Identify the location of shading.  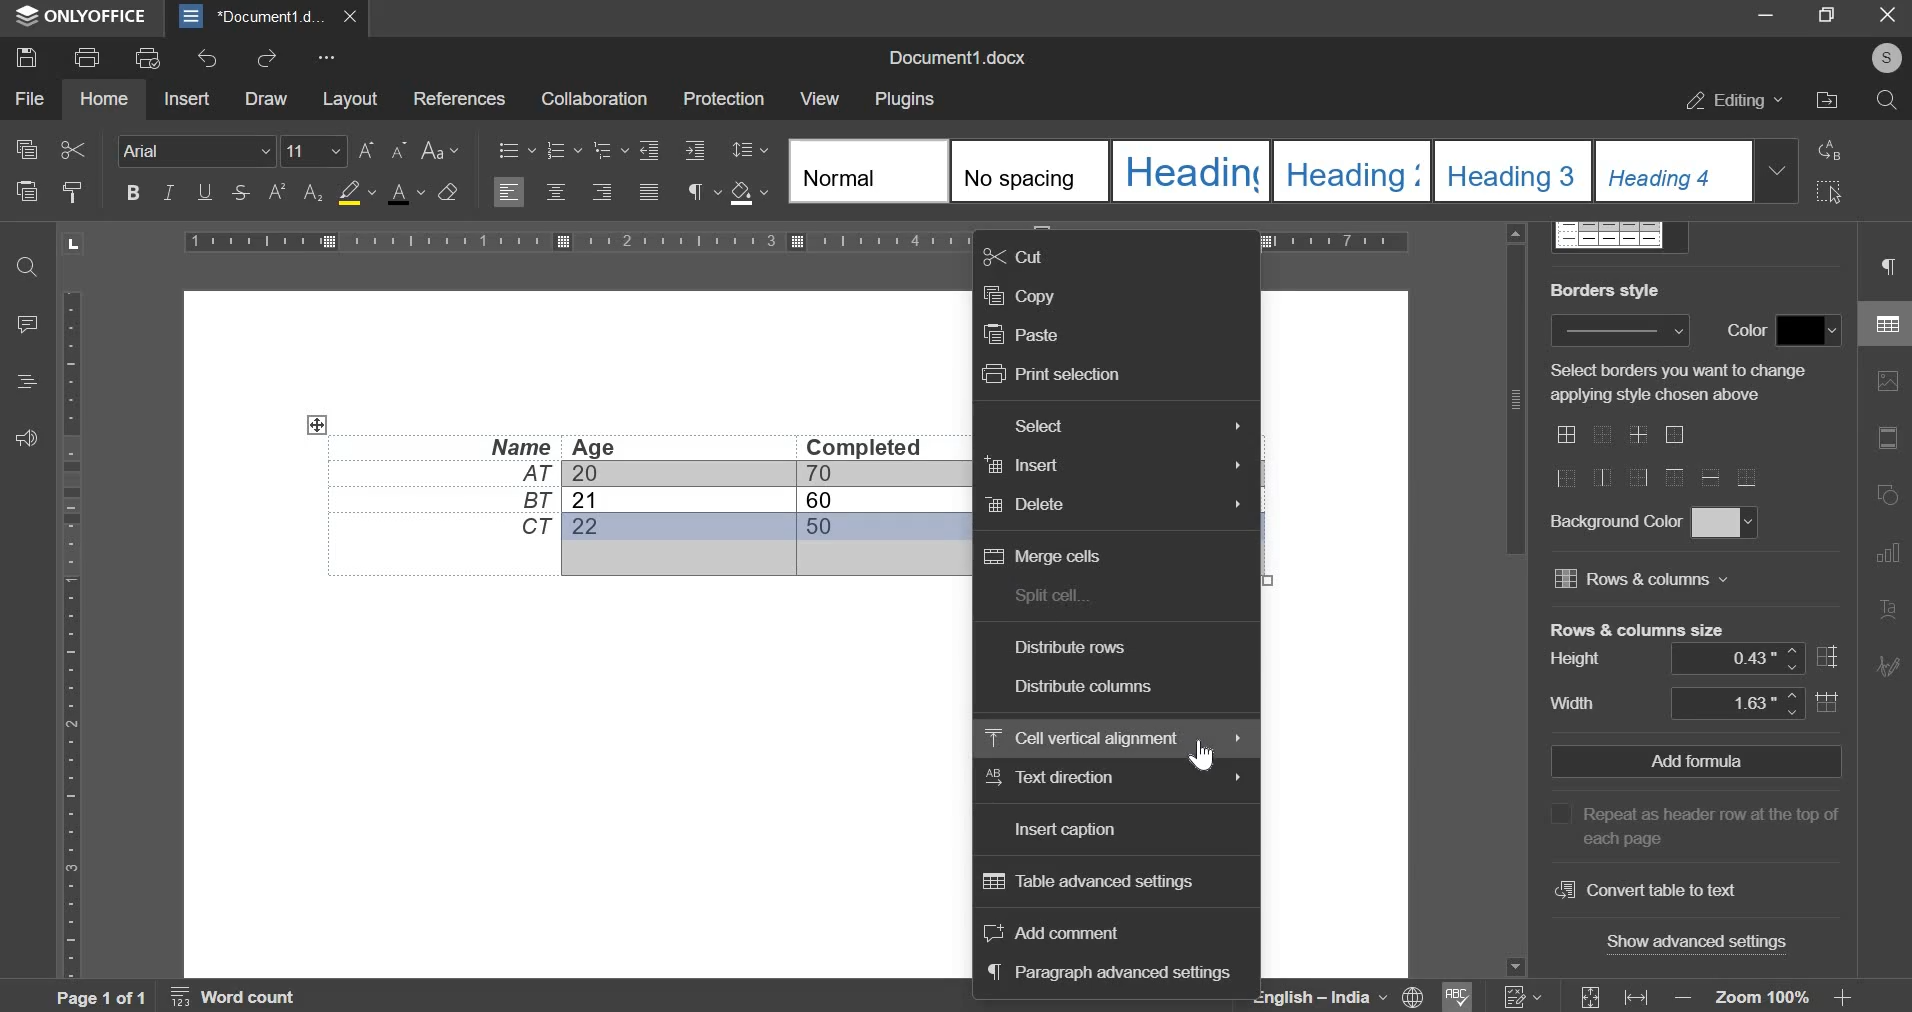
(742, 192).